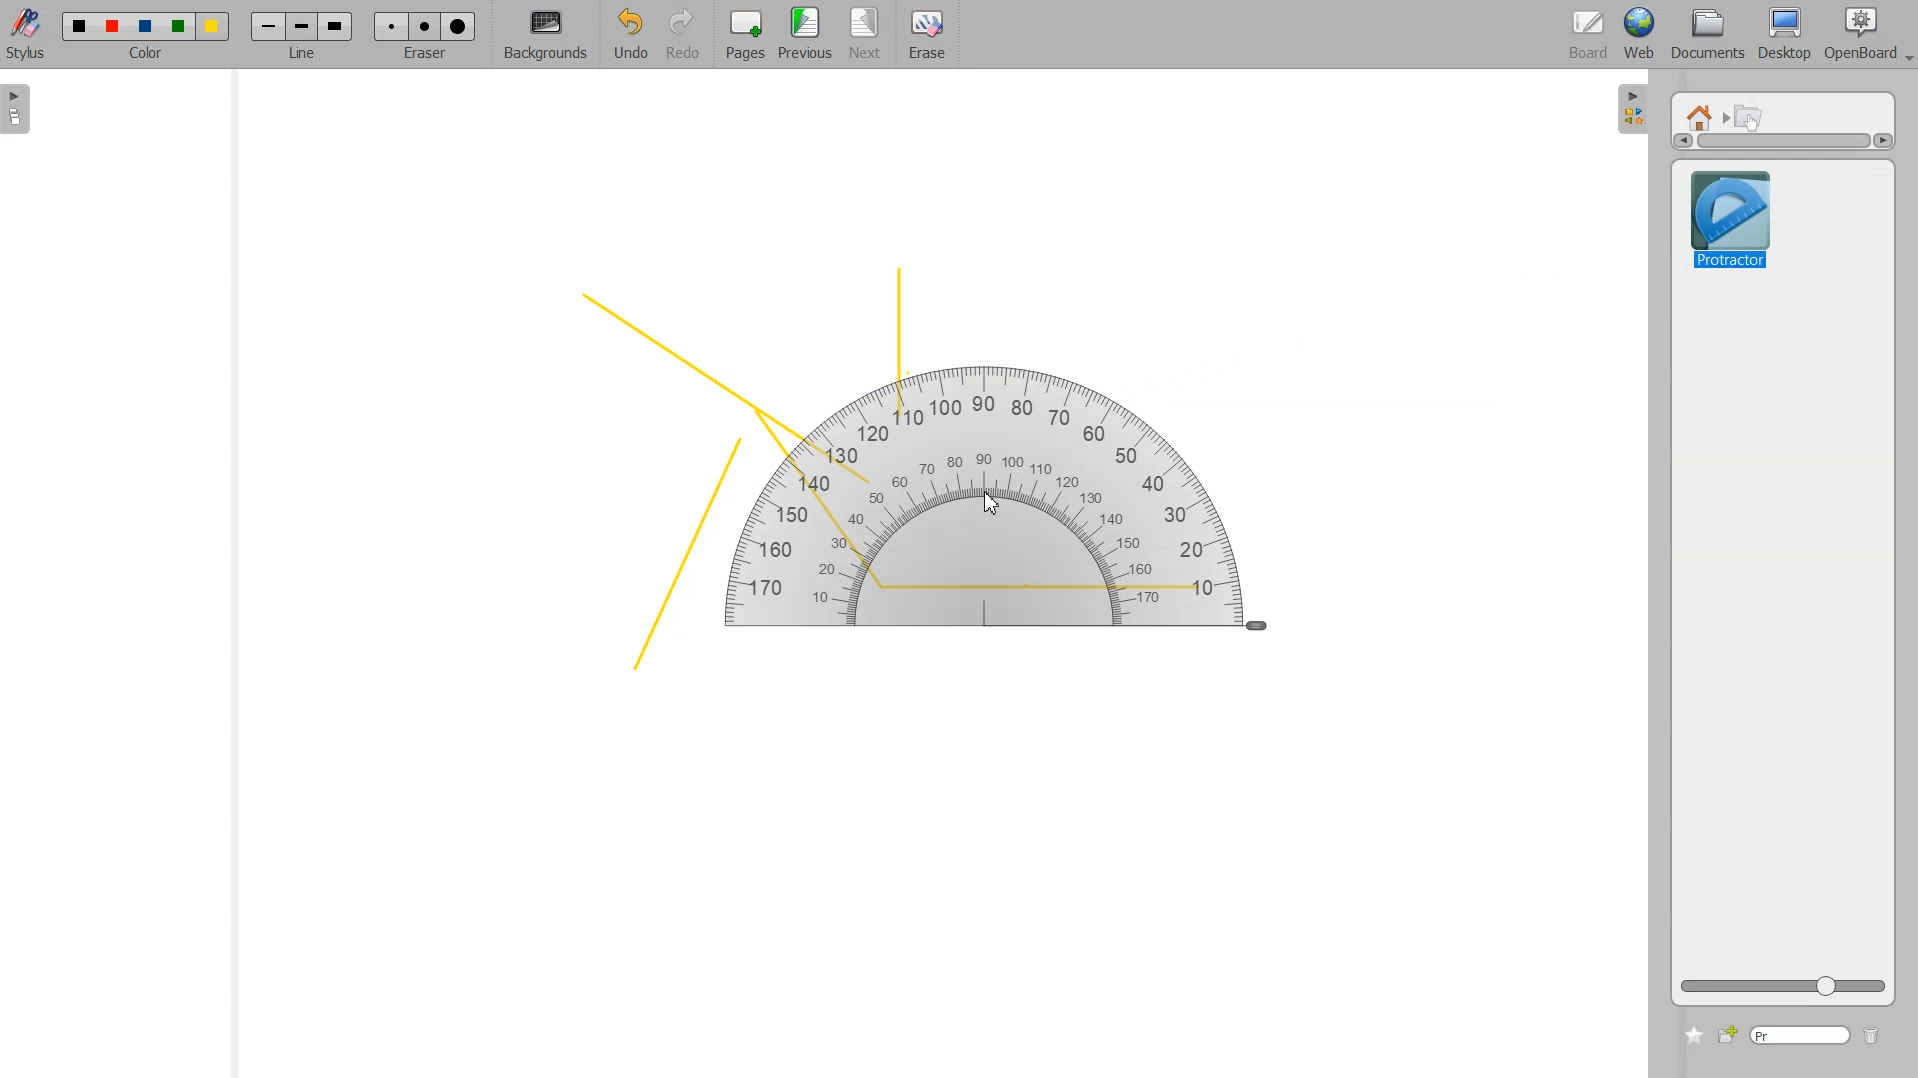 The width and height of the screenshot is (1918, 1078). I want to click on Erase, so click(424, 26).